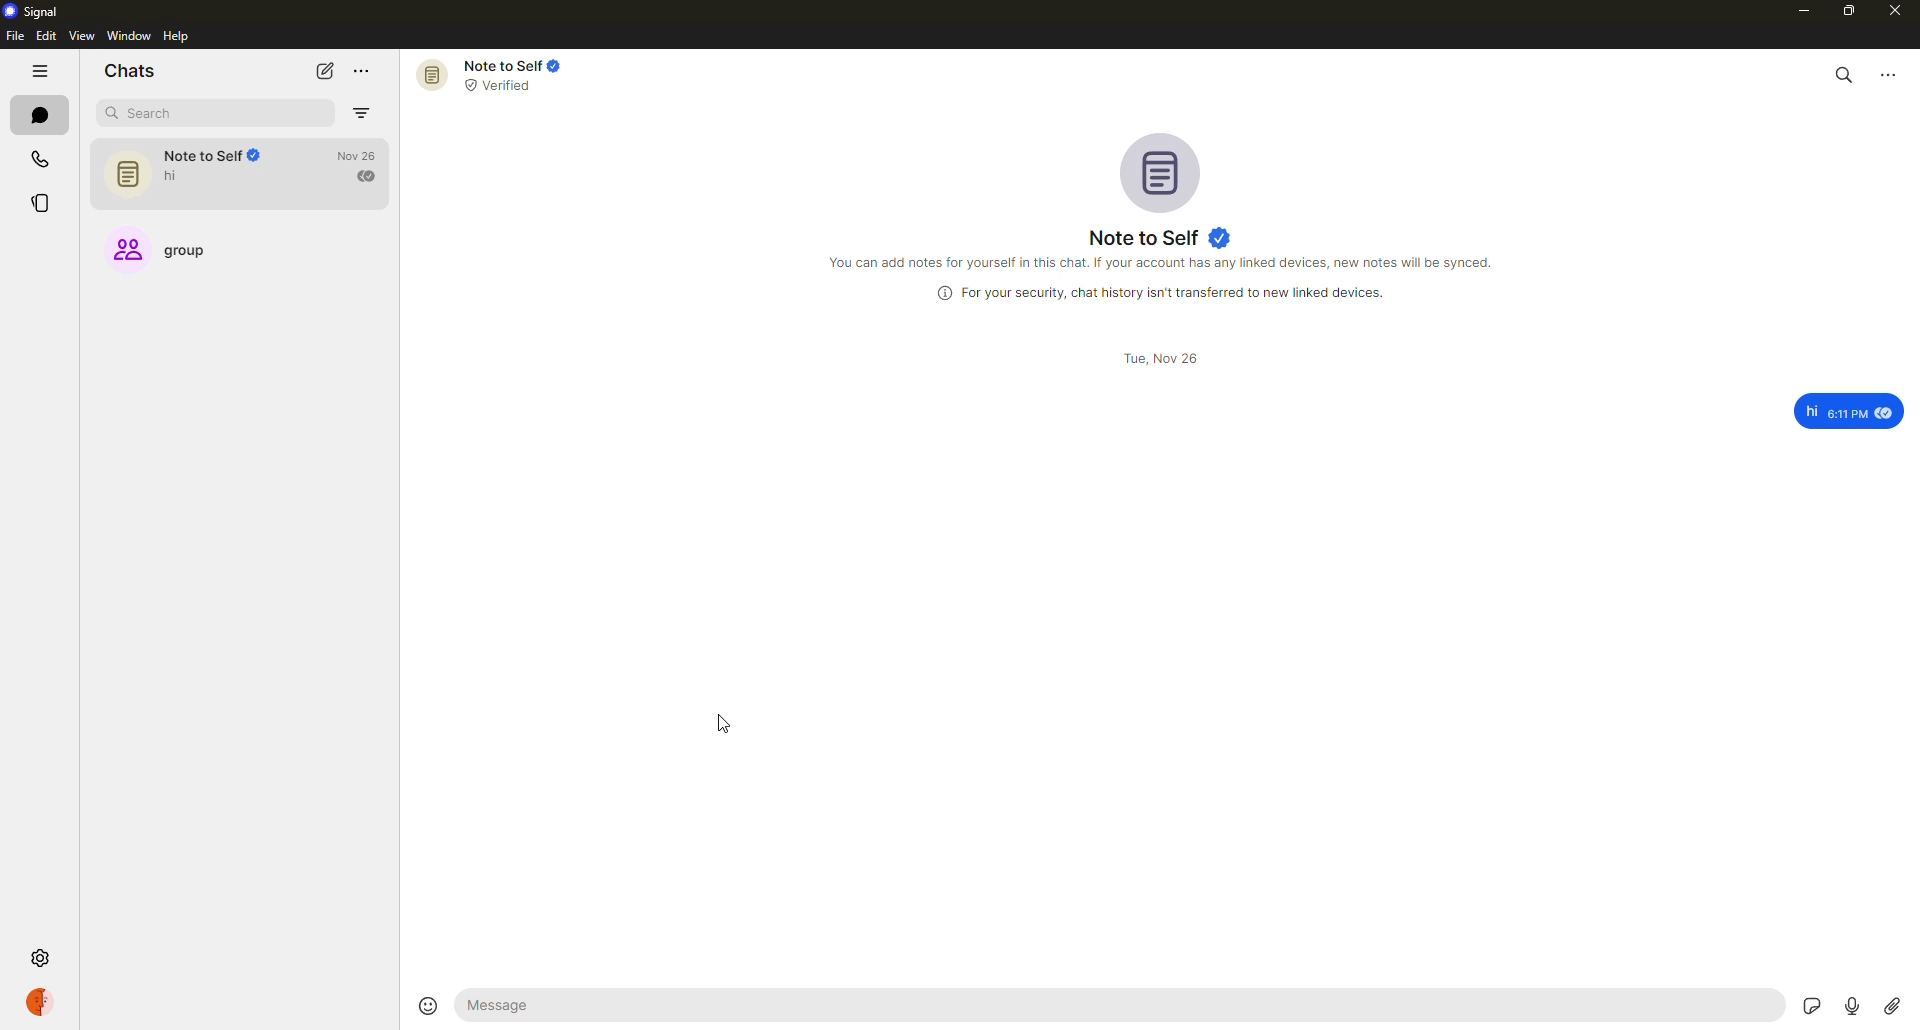 The height and width of the screenshot is (1030, 1920). I want to click on attach, so click(1891, 1007).